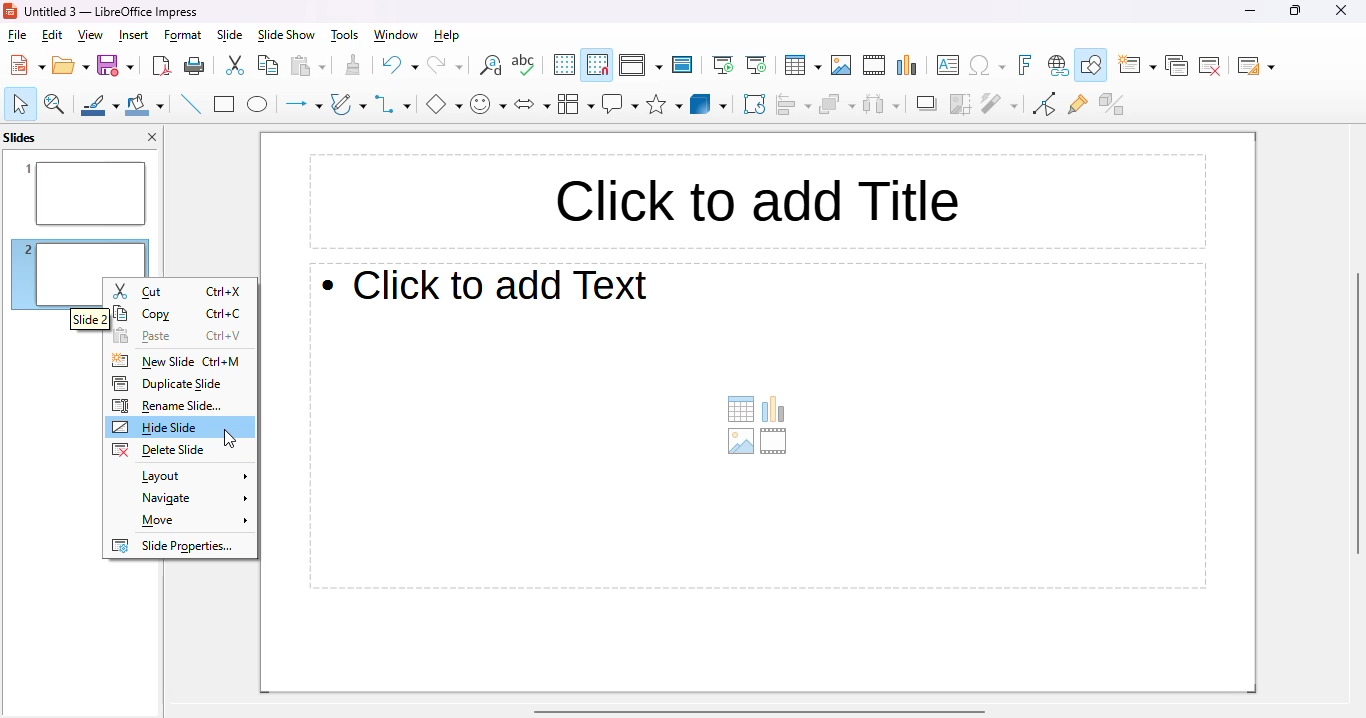  Describe the element at coordinates (51, 35) in the screenshot. I see `edit` at that location.